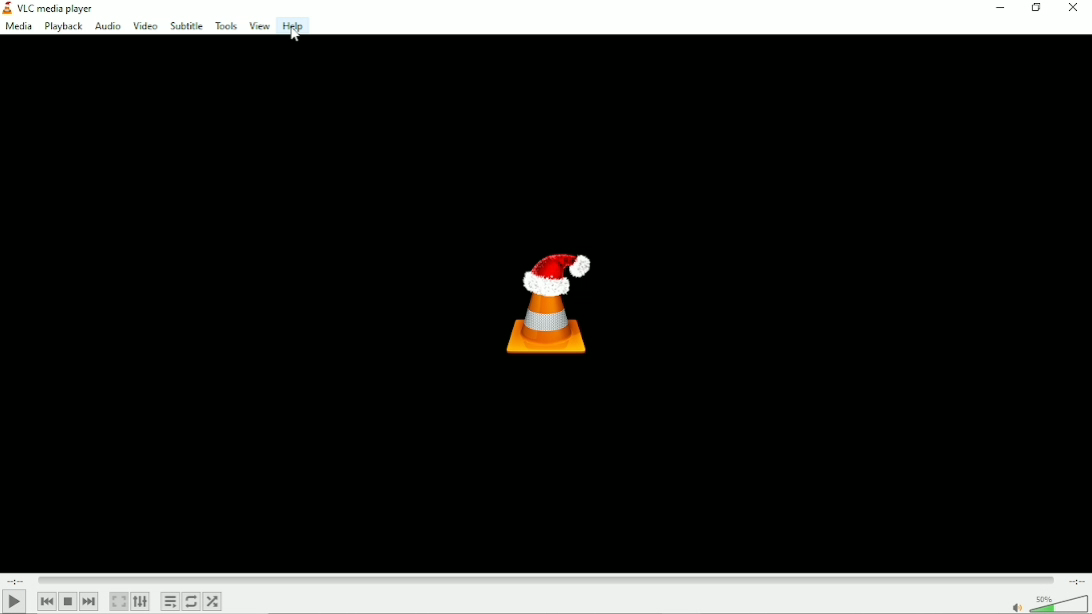  I want to click on Toggle between loop all, loop one and no loop, so click(191, 602).